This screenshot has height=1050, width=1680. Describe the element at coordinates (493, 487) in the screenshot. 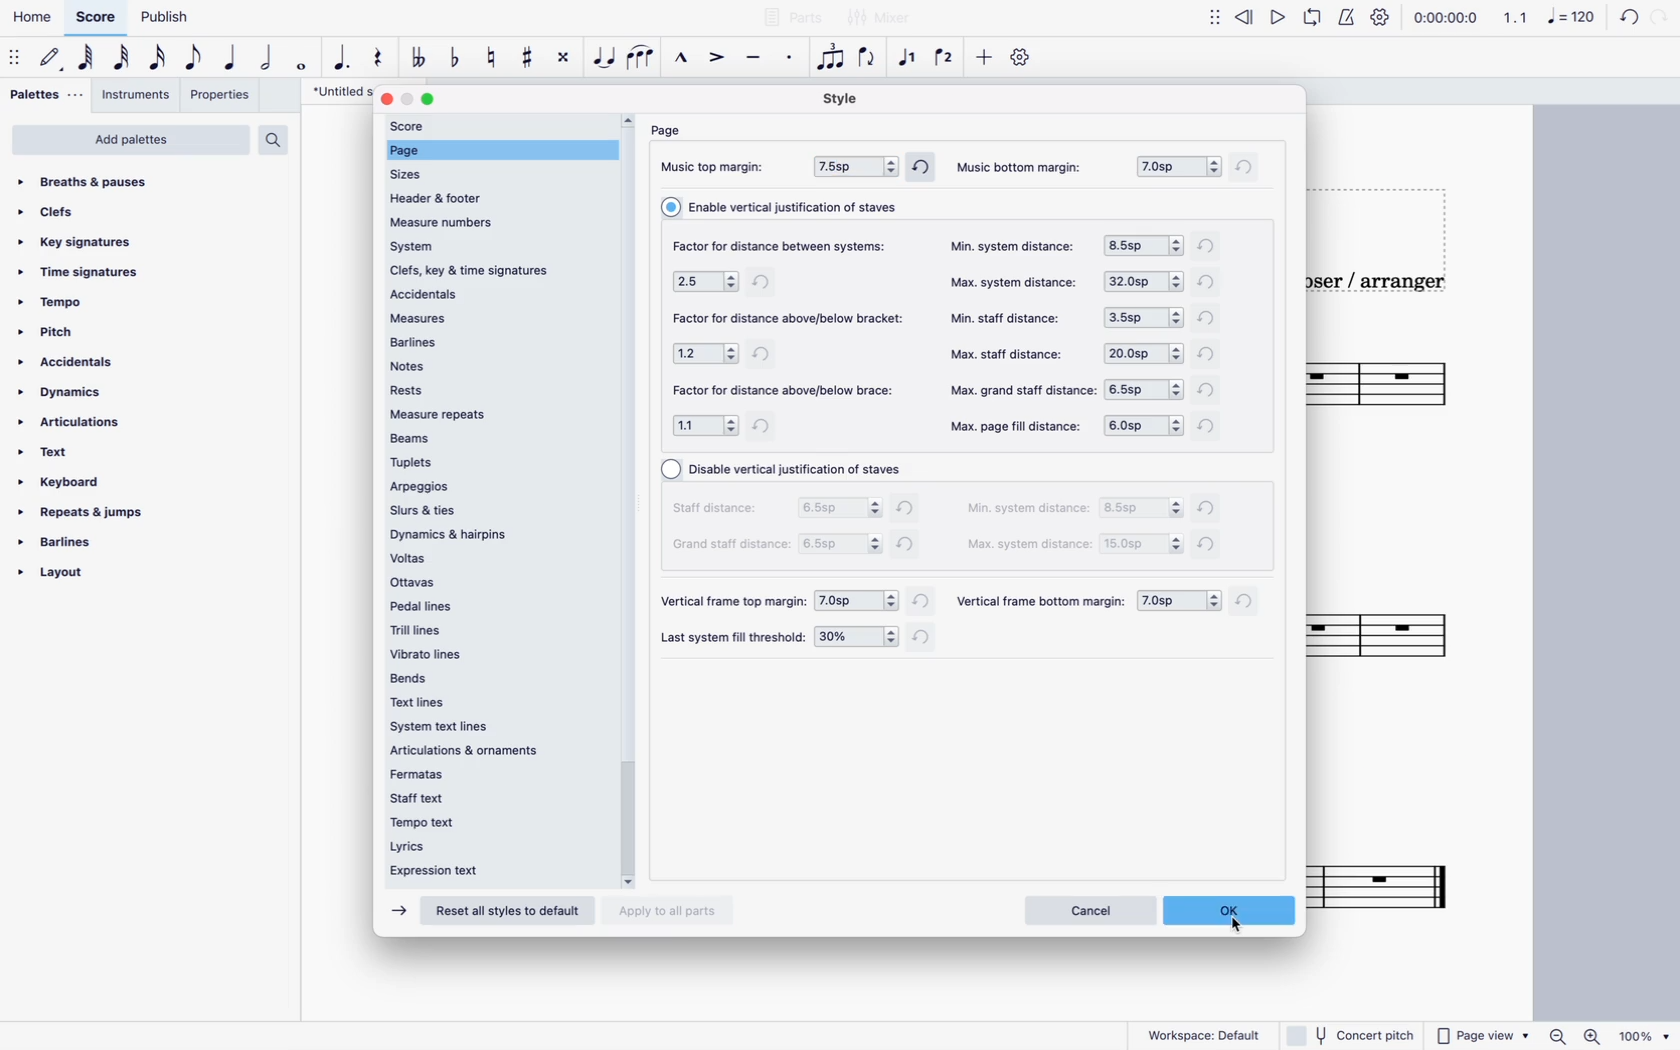

I see `arpeggios` at that location.